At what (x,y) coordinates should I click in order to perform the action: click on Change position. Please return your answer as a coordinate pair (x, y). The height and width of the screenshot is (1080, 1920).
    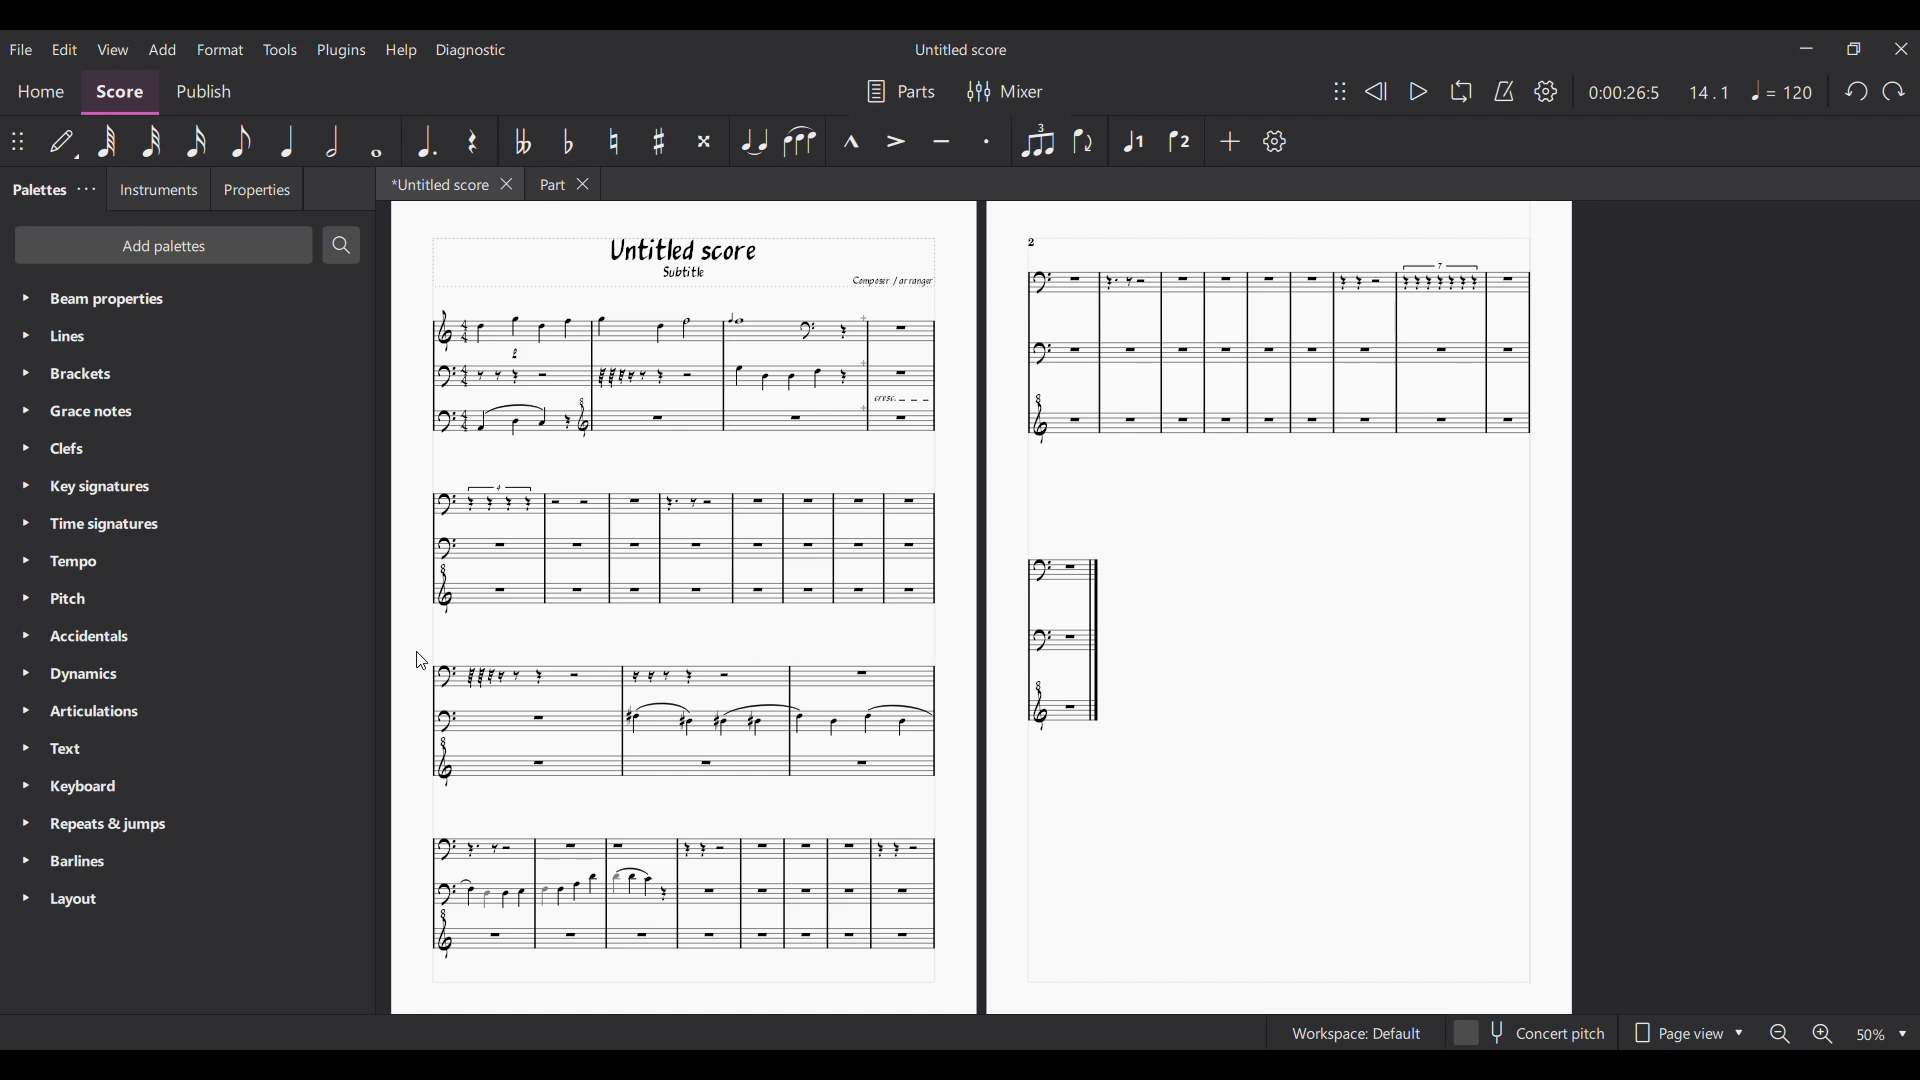
    Looking at the image, I should click on (18, 142).